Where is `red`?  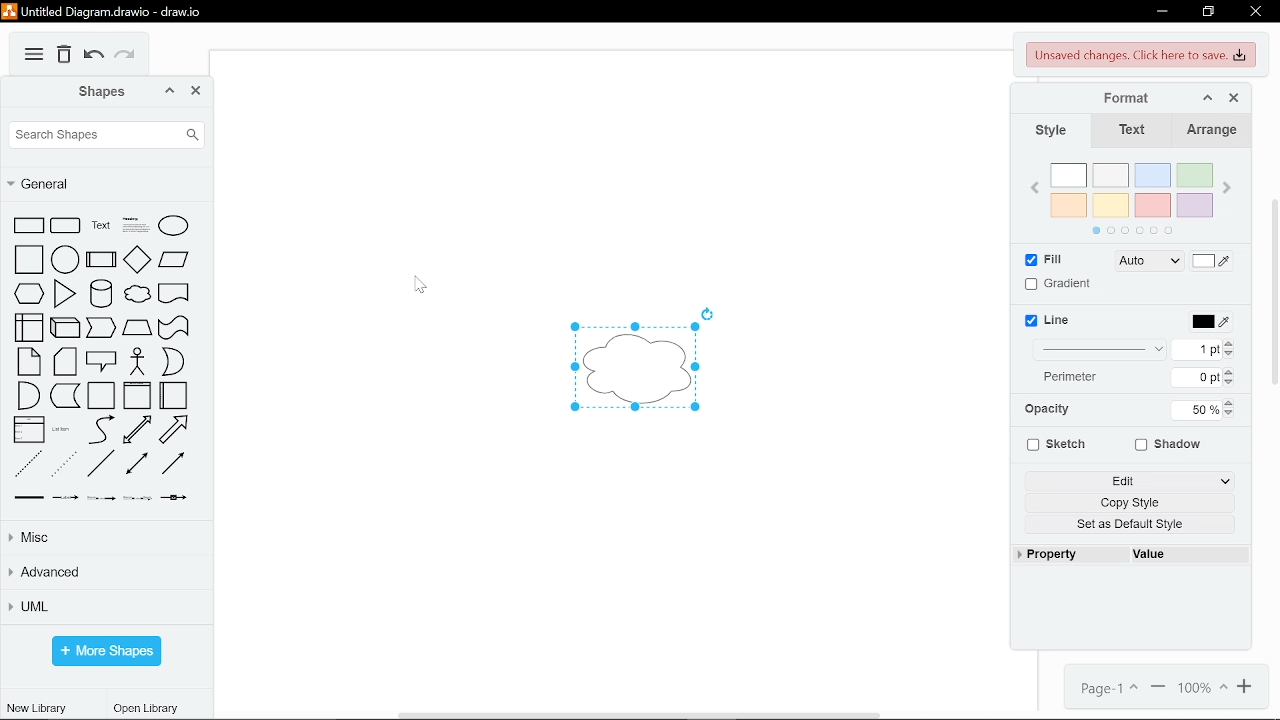
red is located at coordinates (1152, 205).